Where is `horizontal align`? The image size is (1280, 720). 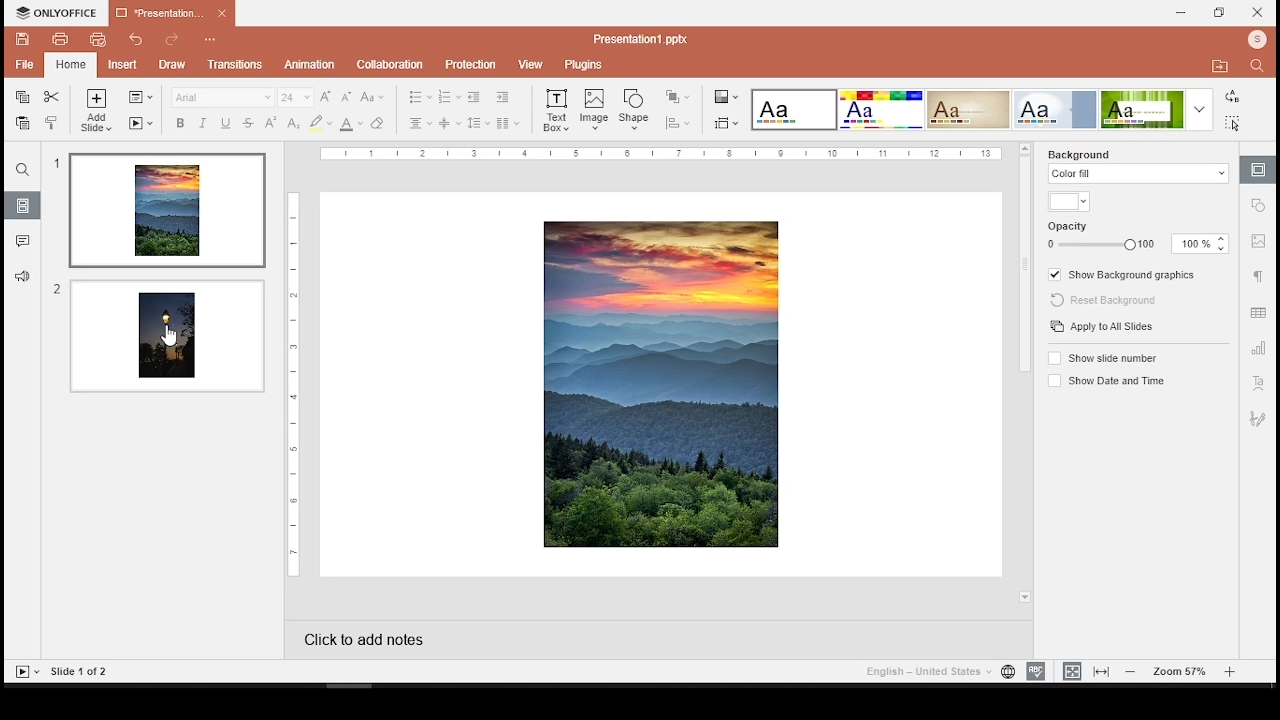 horizontal align is located at coordinates (421, 123).